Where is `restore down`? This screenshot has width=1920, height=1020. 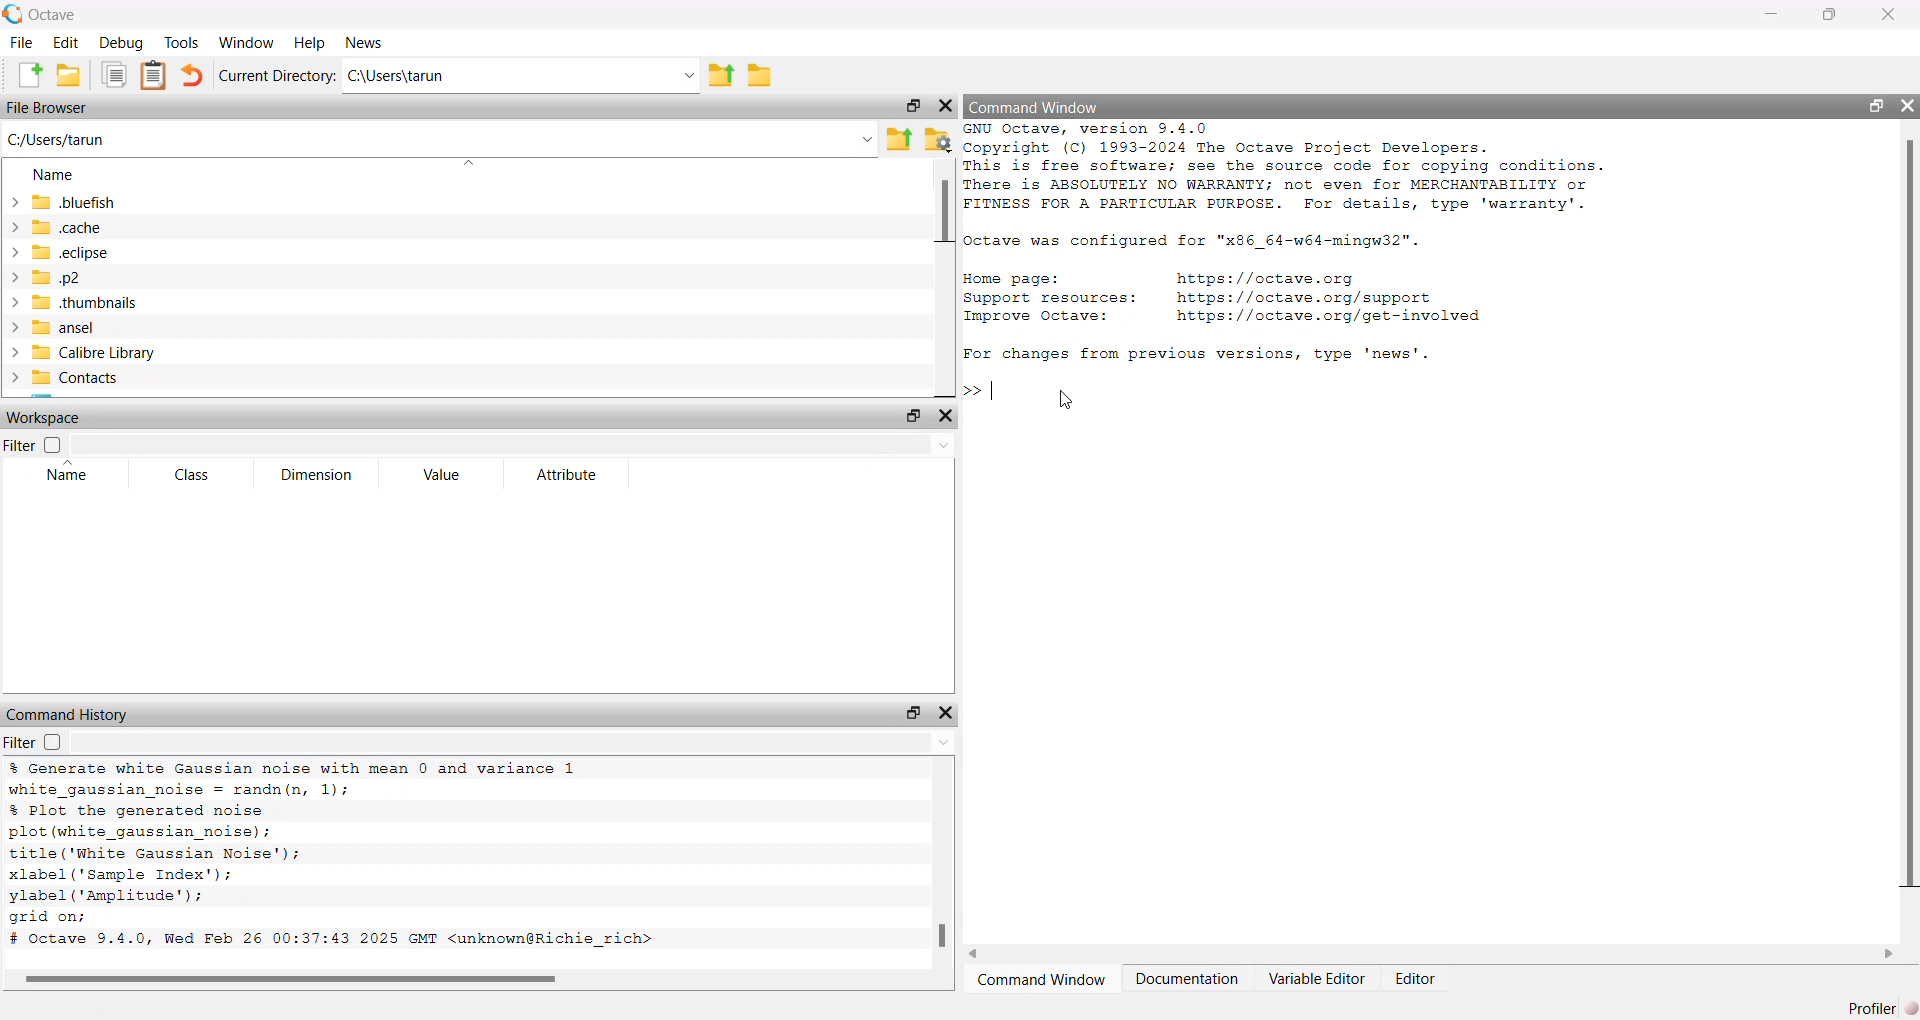 restore down is located at coordinates (914, 713).